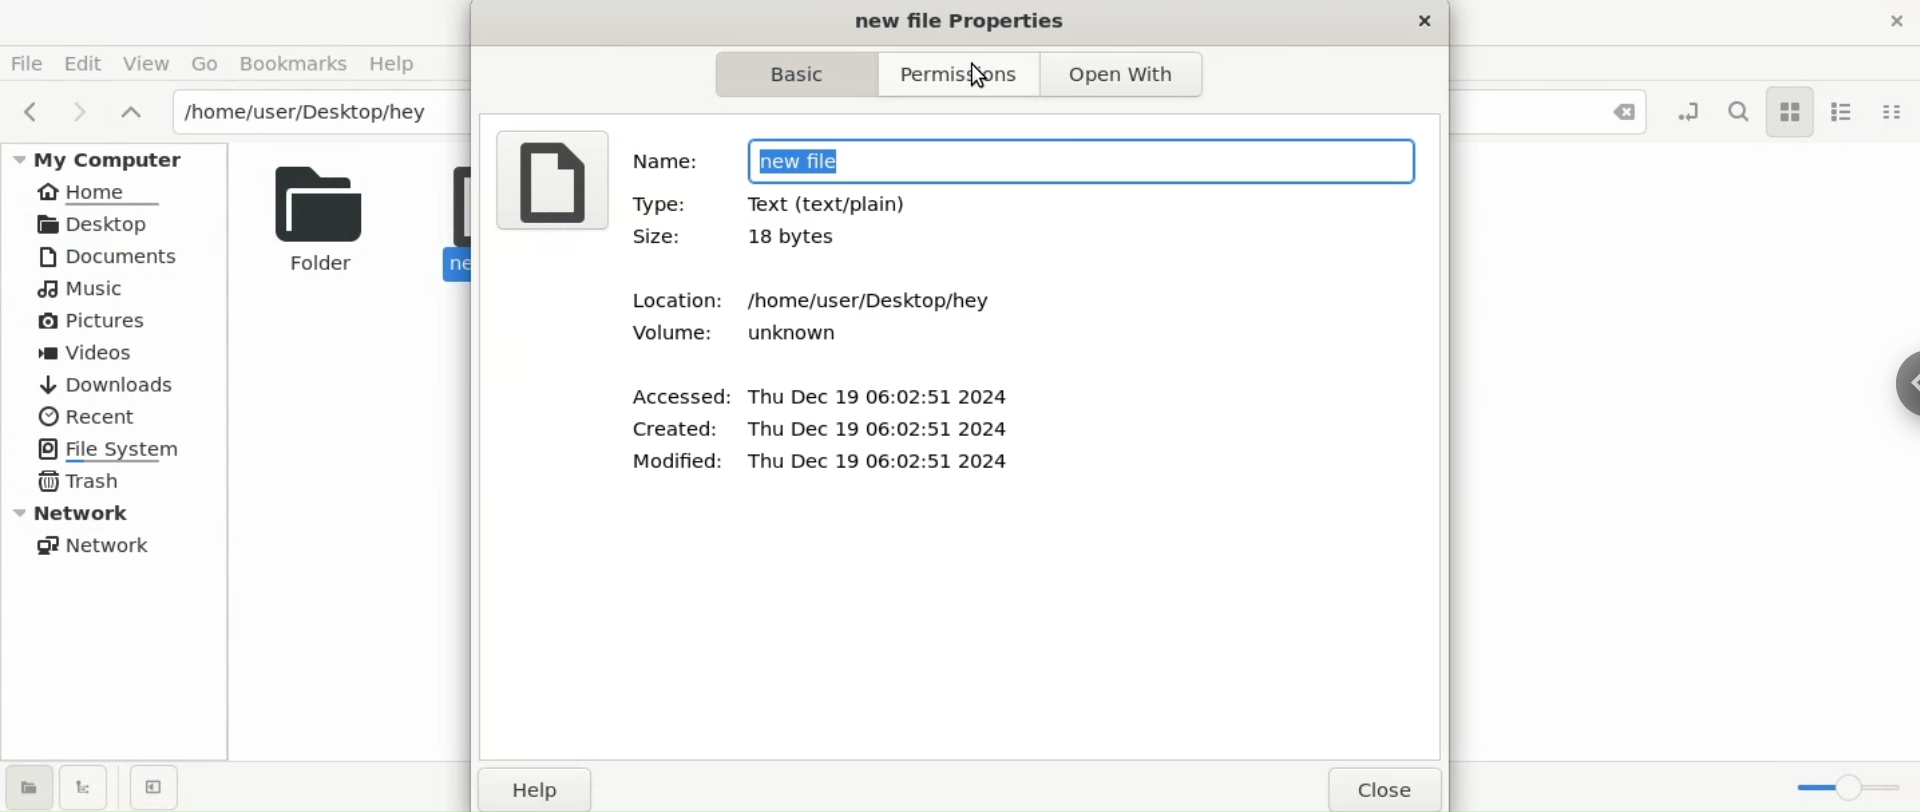  Describe the element at coordinates (1739, 110) in the screenshot. I see `search` at that location.